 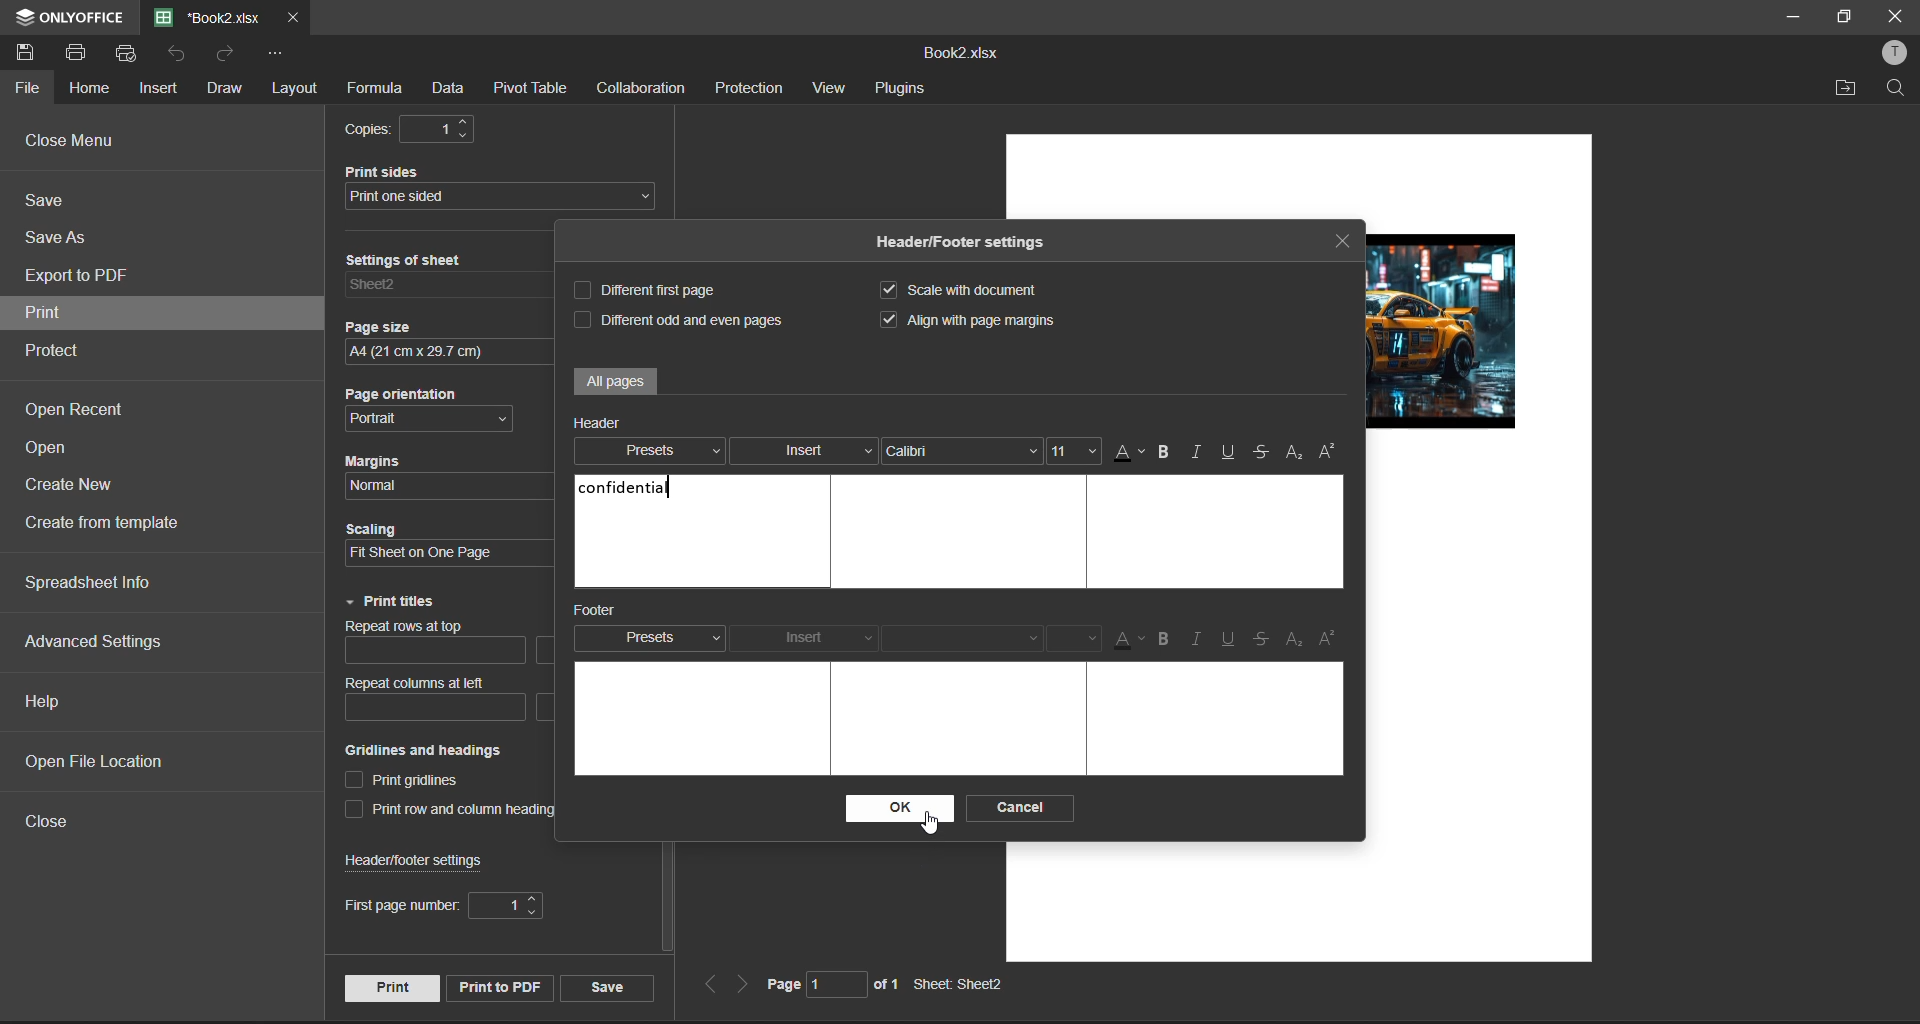 I want to click on advanced settings, so click(x=96, y=642).